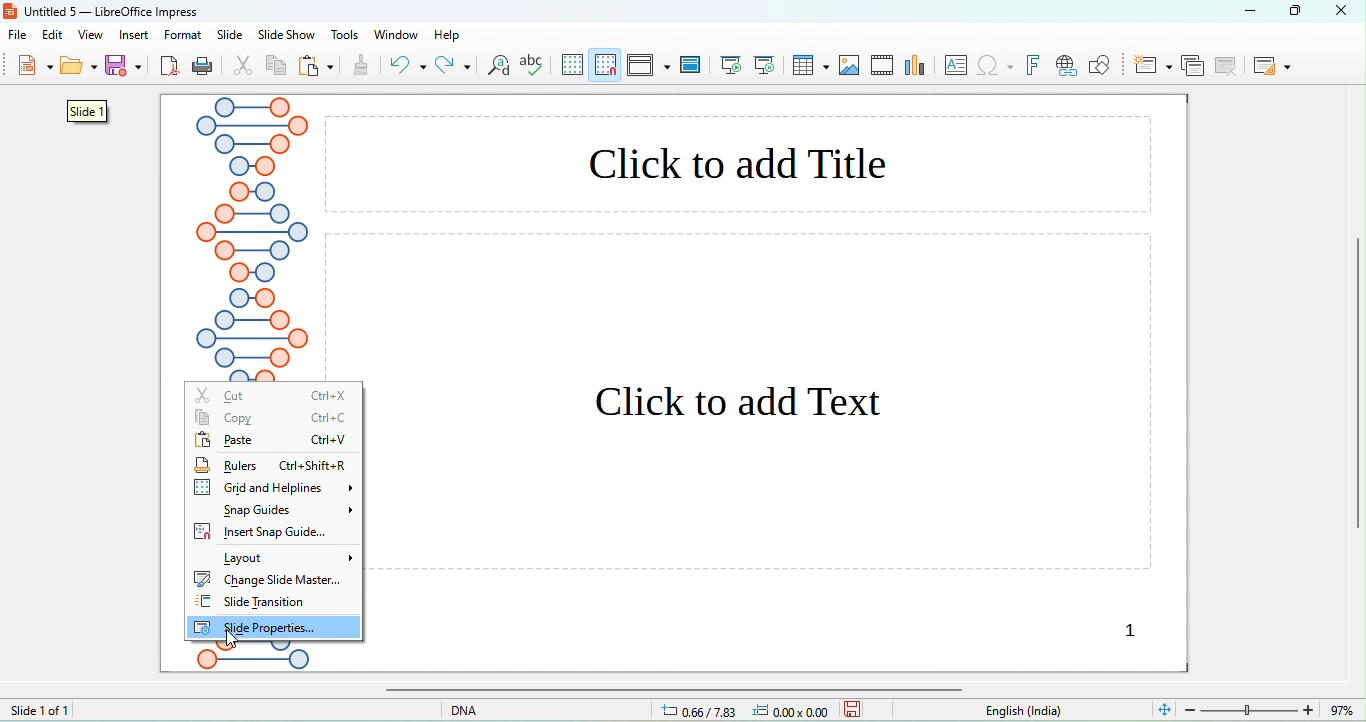  I want to click on start from current, so click(764, 63).